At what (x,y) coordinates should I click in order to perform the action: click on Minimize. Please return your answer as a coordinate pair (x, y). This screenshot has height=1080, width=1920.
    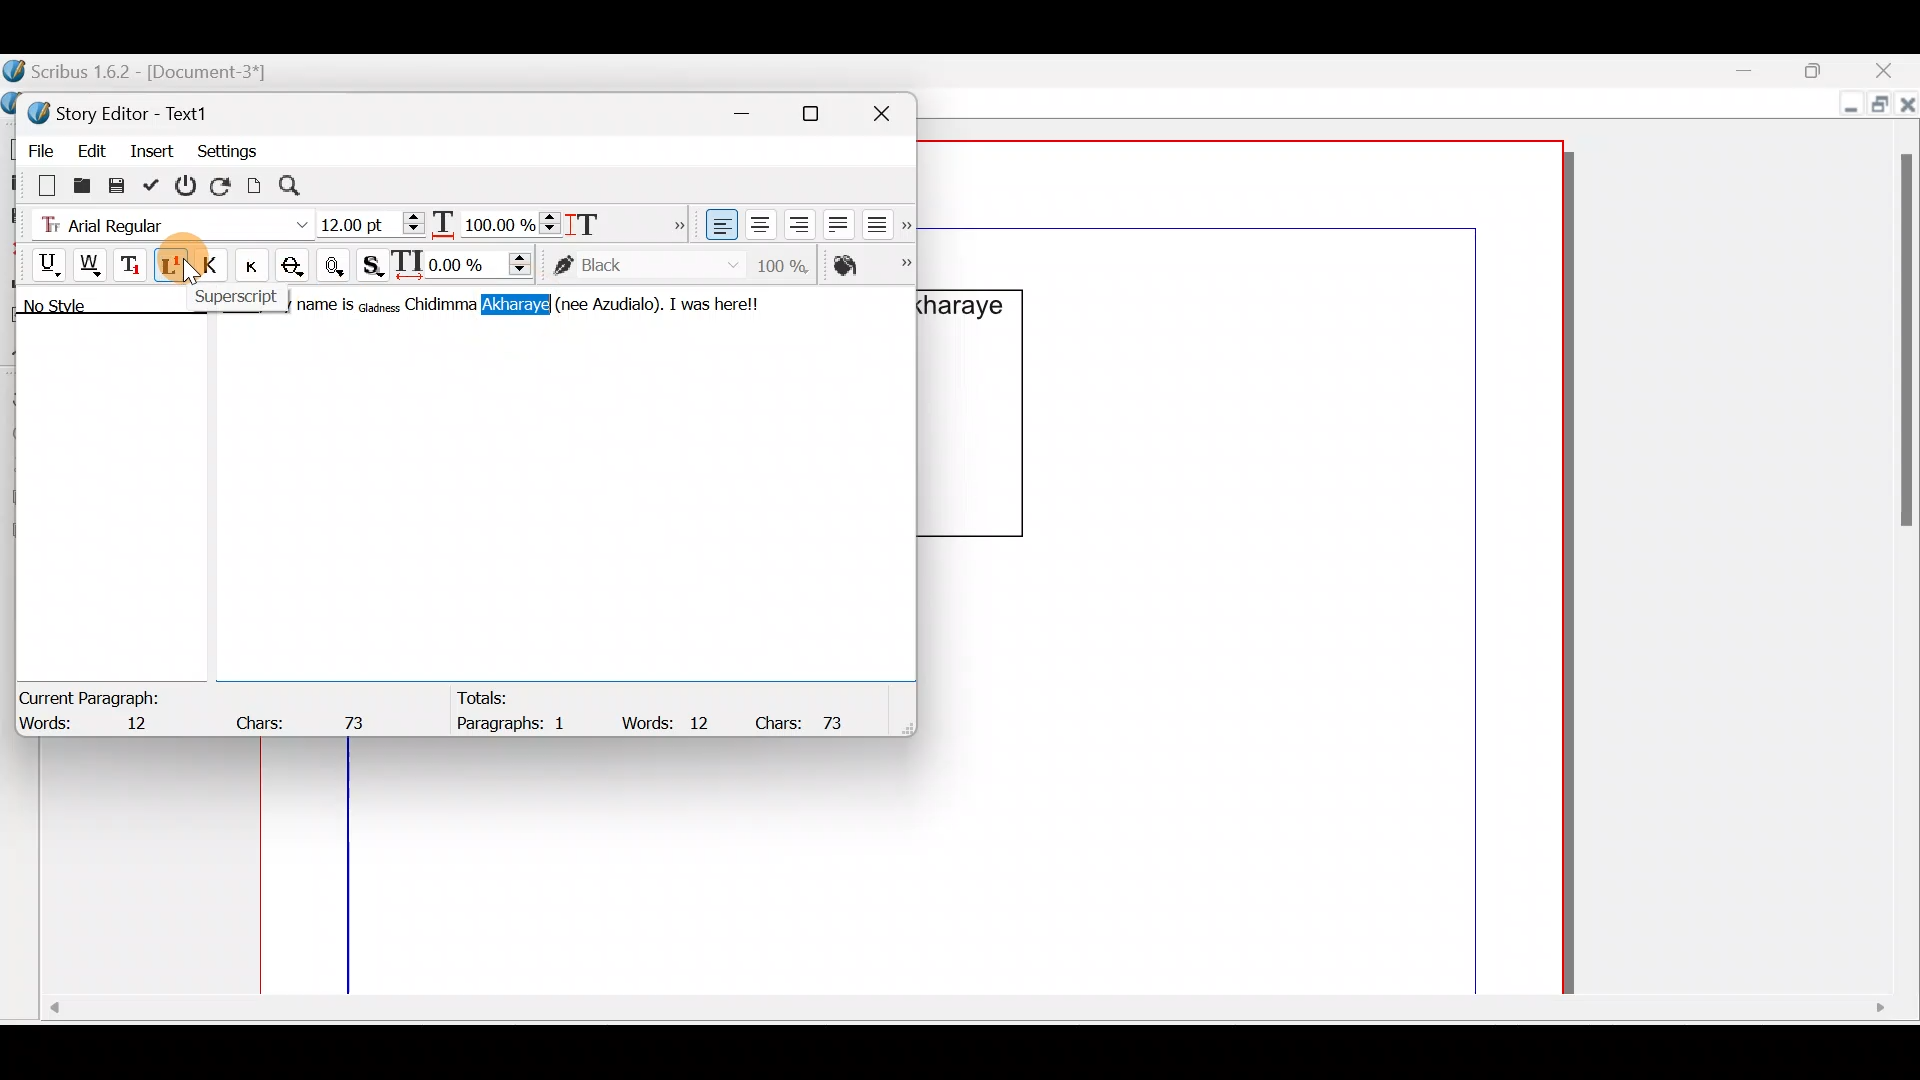
    Looking at the image, I should click on (1846, 107).